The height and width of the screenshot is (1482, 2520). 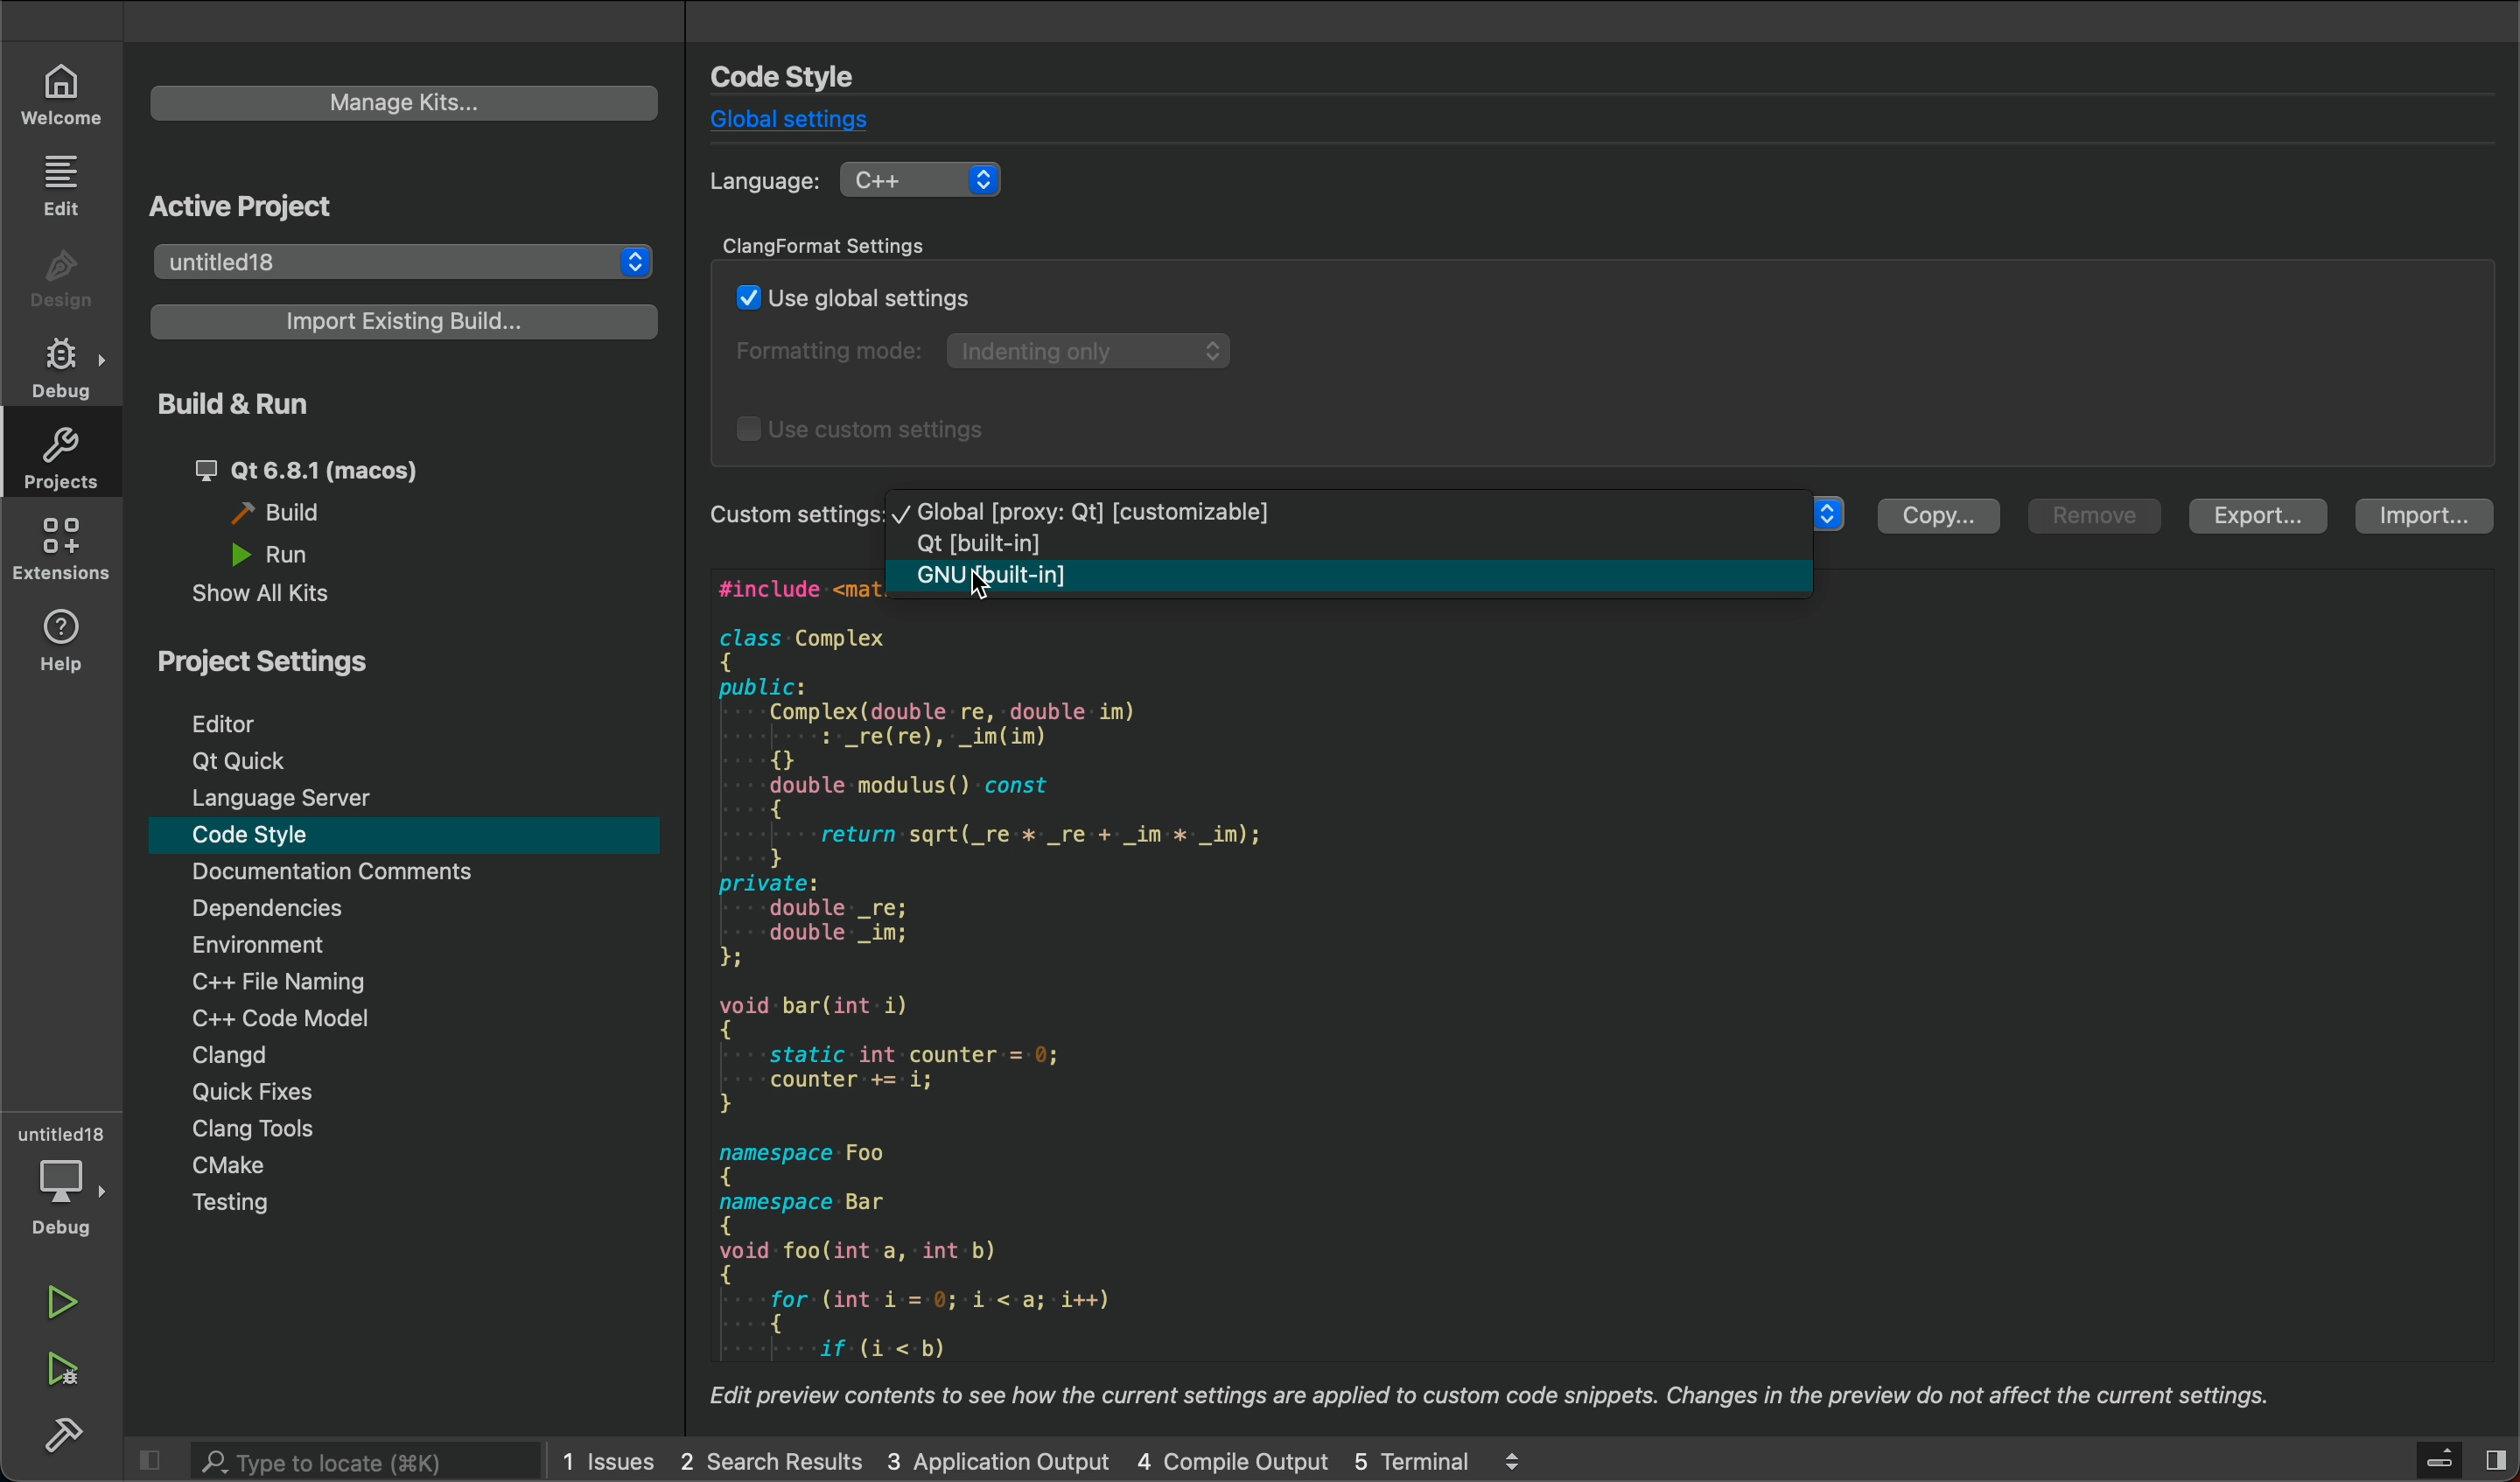 I want to click on build , so click(x=259, y=403).